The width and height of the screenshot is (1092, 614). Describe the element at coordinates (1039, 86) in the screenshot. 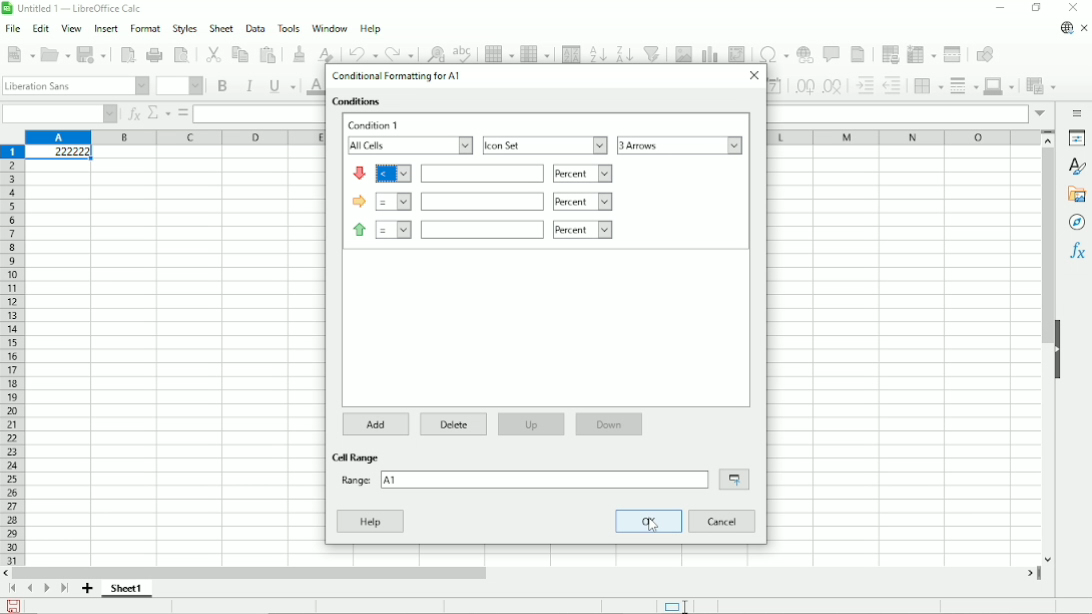

I see `Conditional` at that location.